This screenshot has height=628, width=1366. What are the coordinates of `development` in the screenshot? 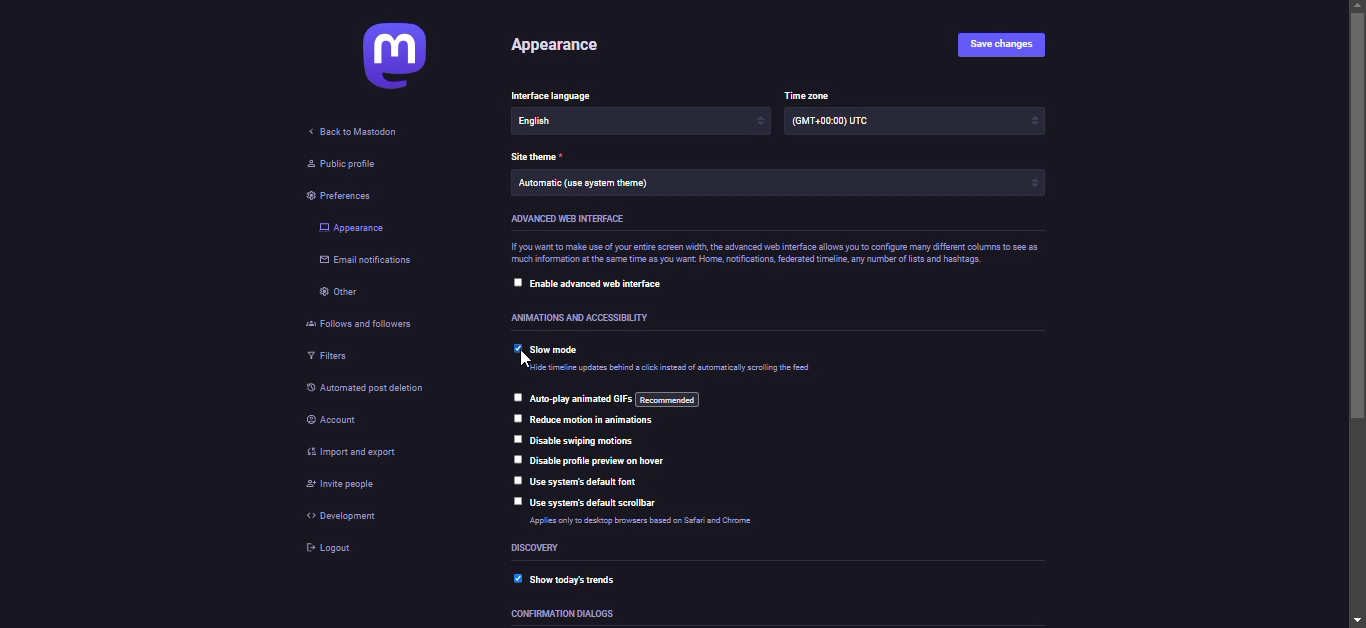 It's located at (345, 517).